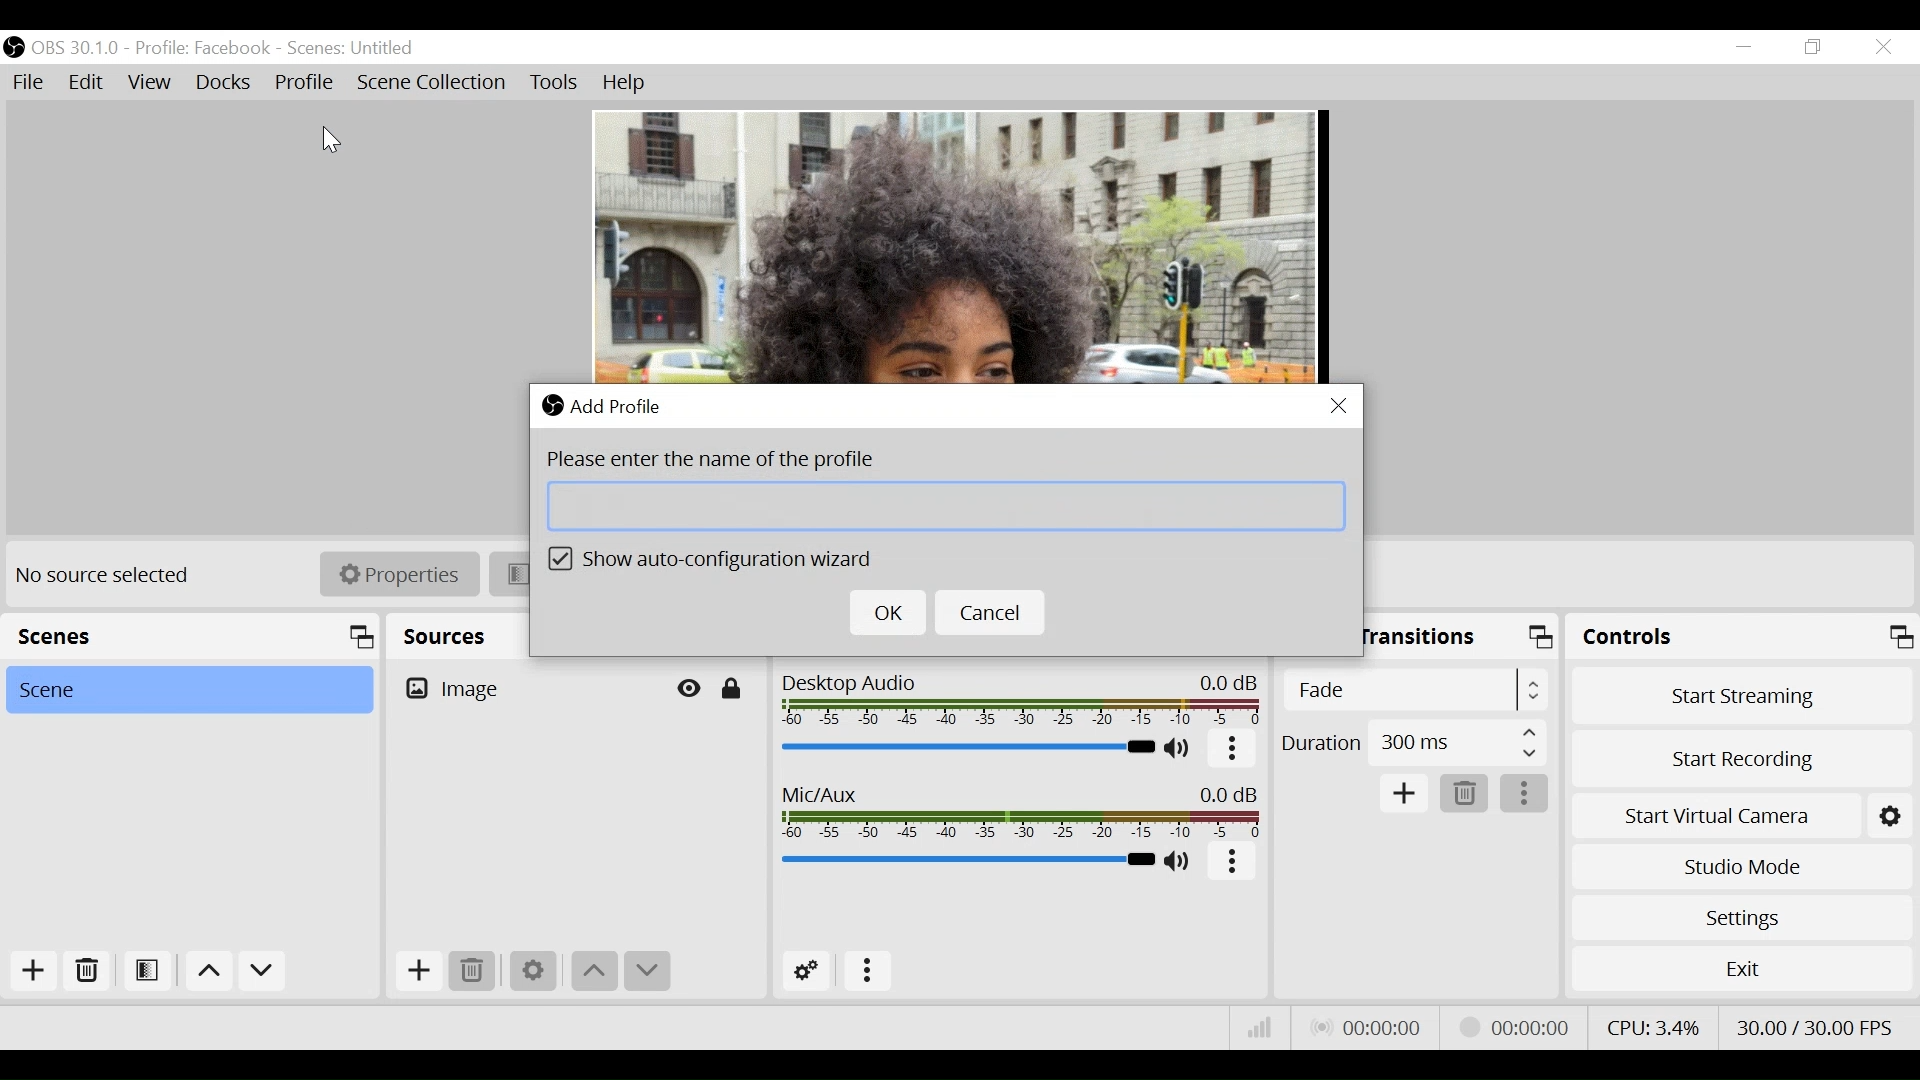 Image resolution: width=1920 pixels, height=1080 pixels. Describe the element at coordinates (31, 83) in the screenshot. I see `File` at that location.